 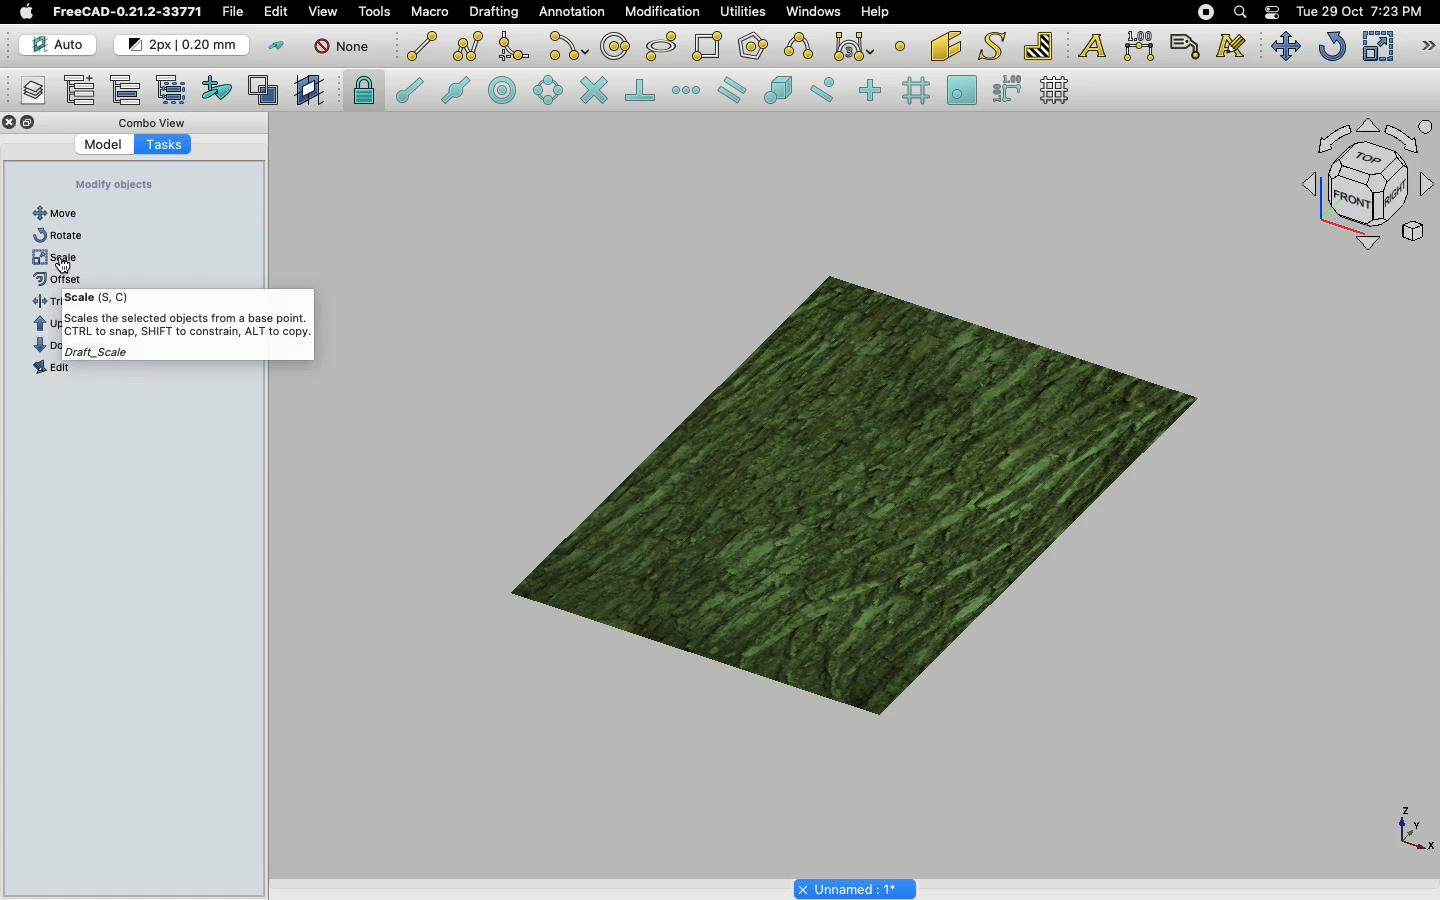 What do you see at coordinates (918, 90) in the screenshot?
I see `Snap grid` at bounding box center [918, 90].